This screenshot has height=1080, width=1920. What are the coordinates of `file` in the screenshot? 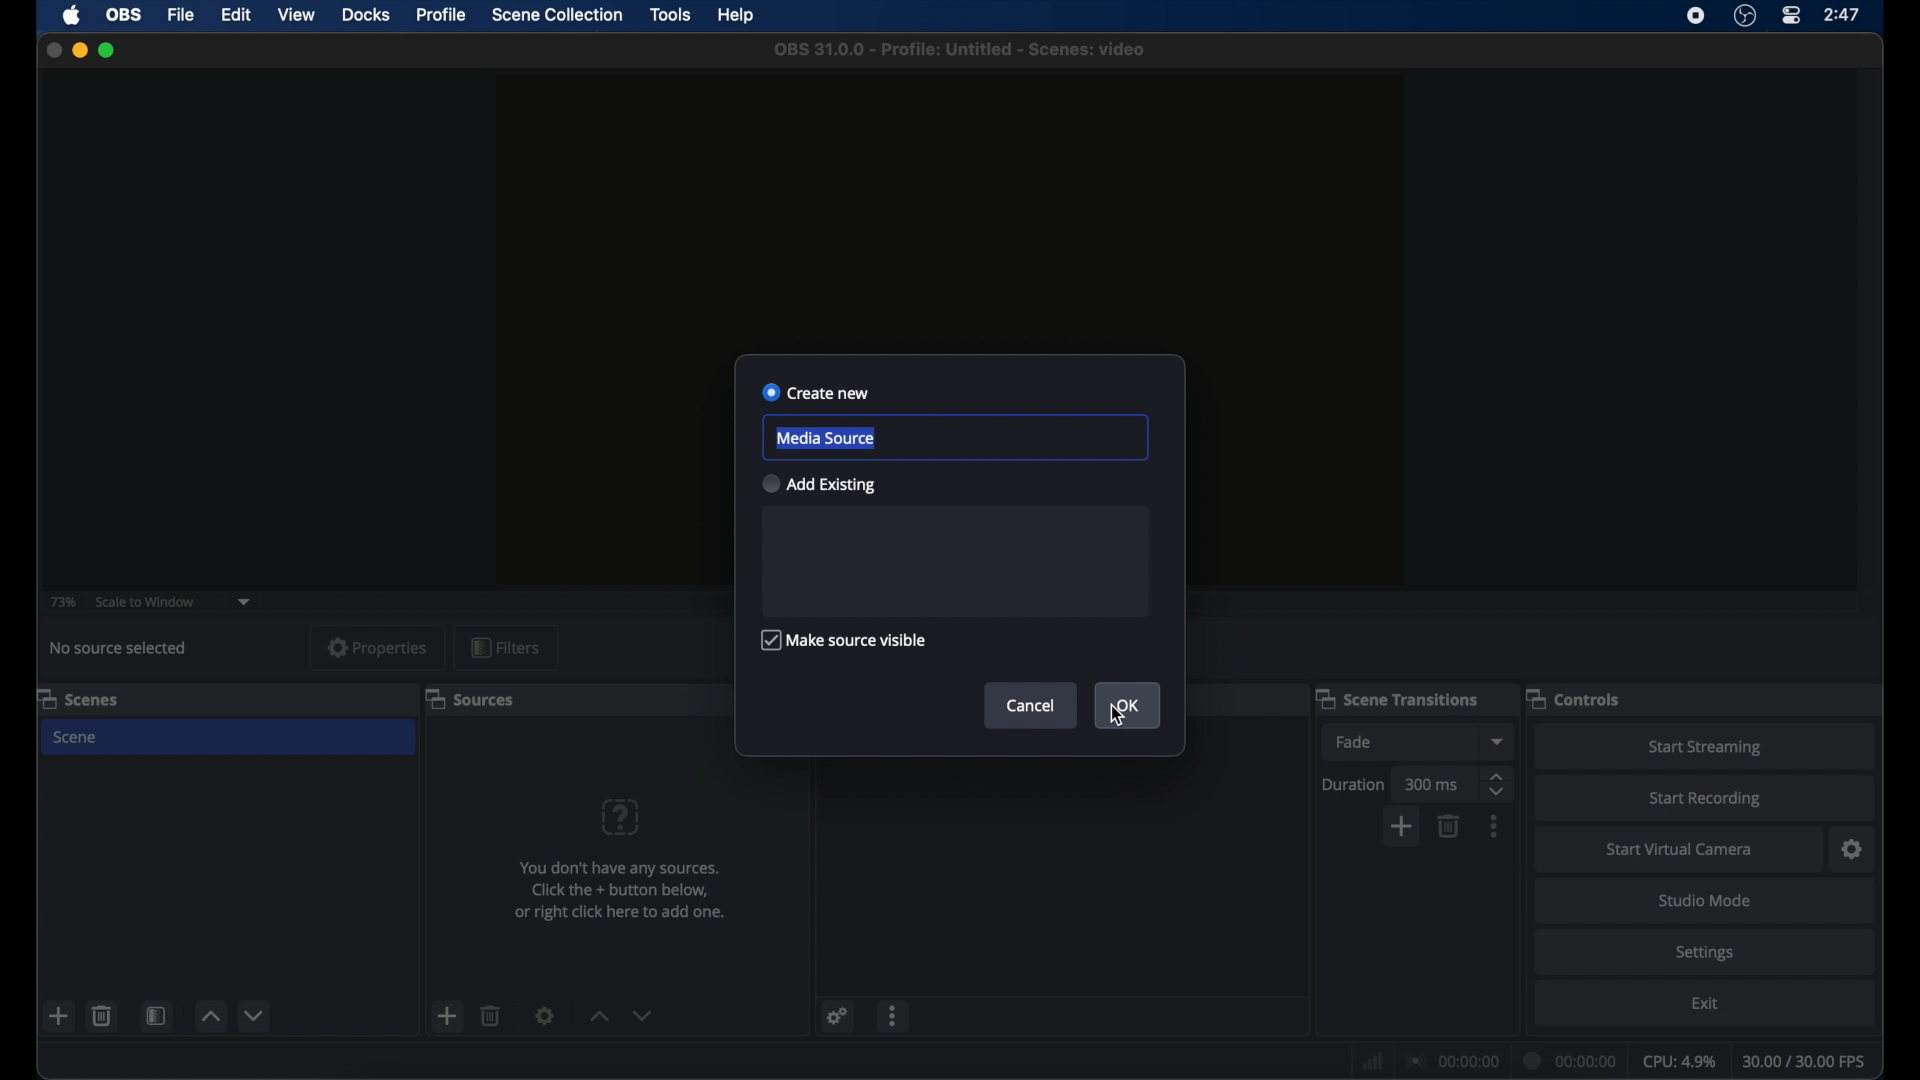 It's located at (182, 15).